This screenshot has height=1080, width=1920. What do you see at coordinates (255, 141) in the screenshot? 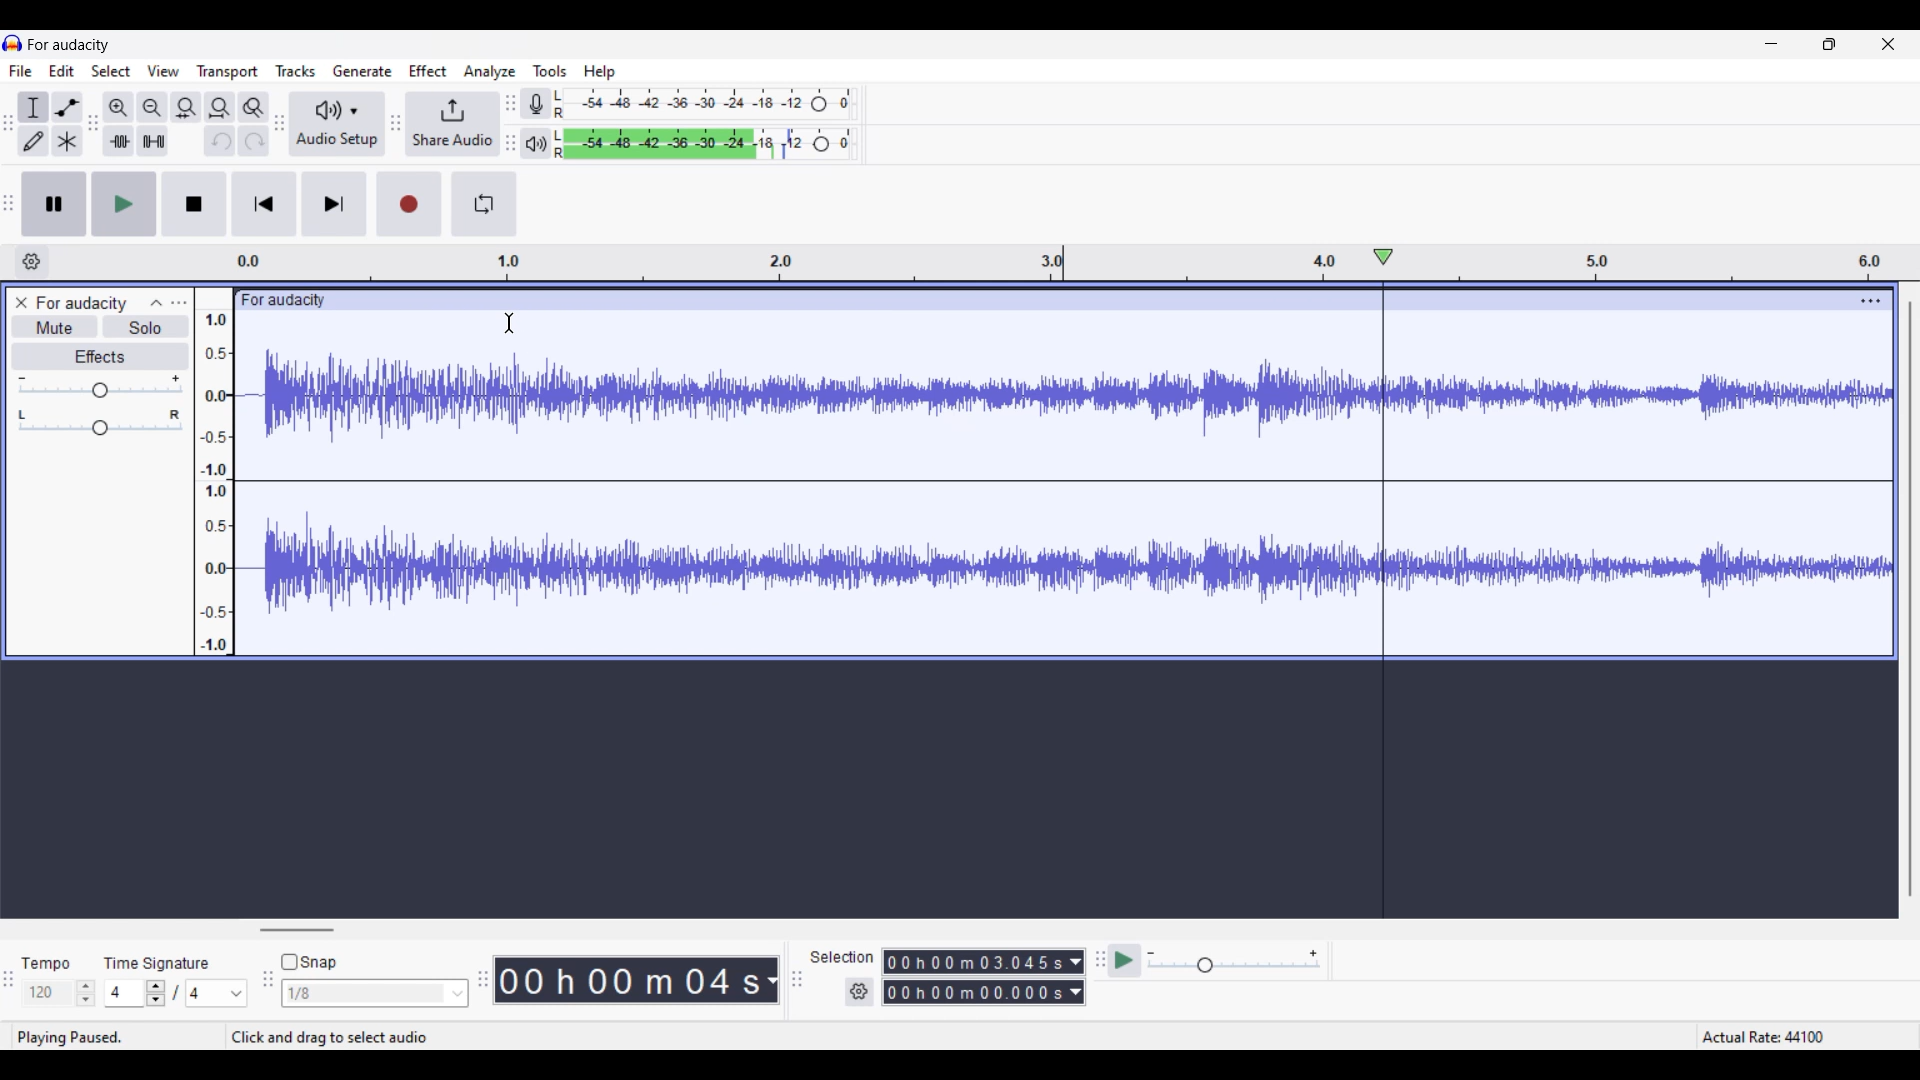
I see `Redo` at bounding box center [255, 141].